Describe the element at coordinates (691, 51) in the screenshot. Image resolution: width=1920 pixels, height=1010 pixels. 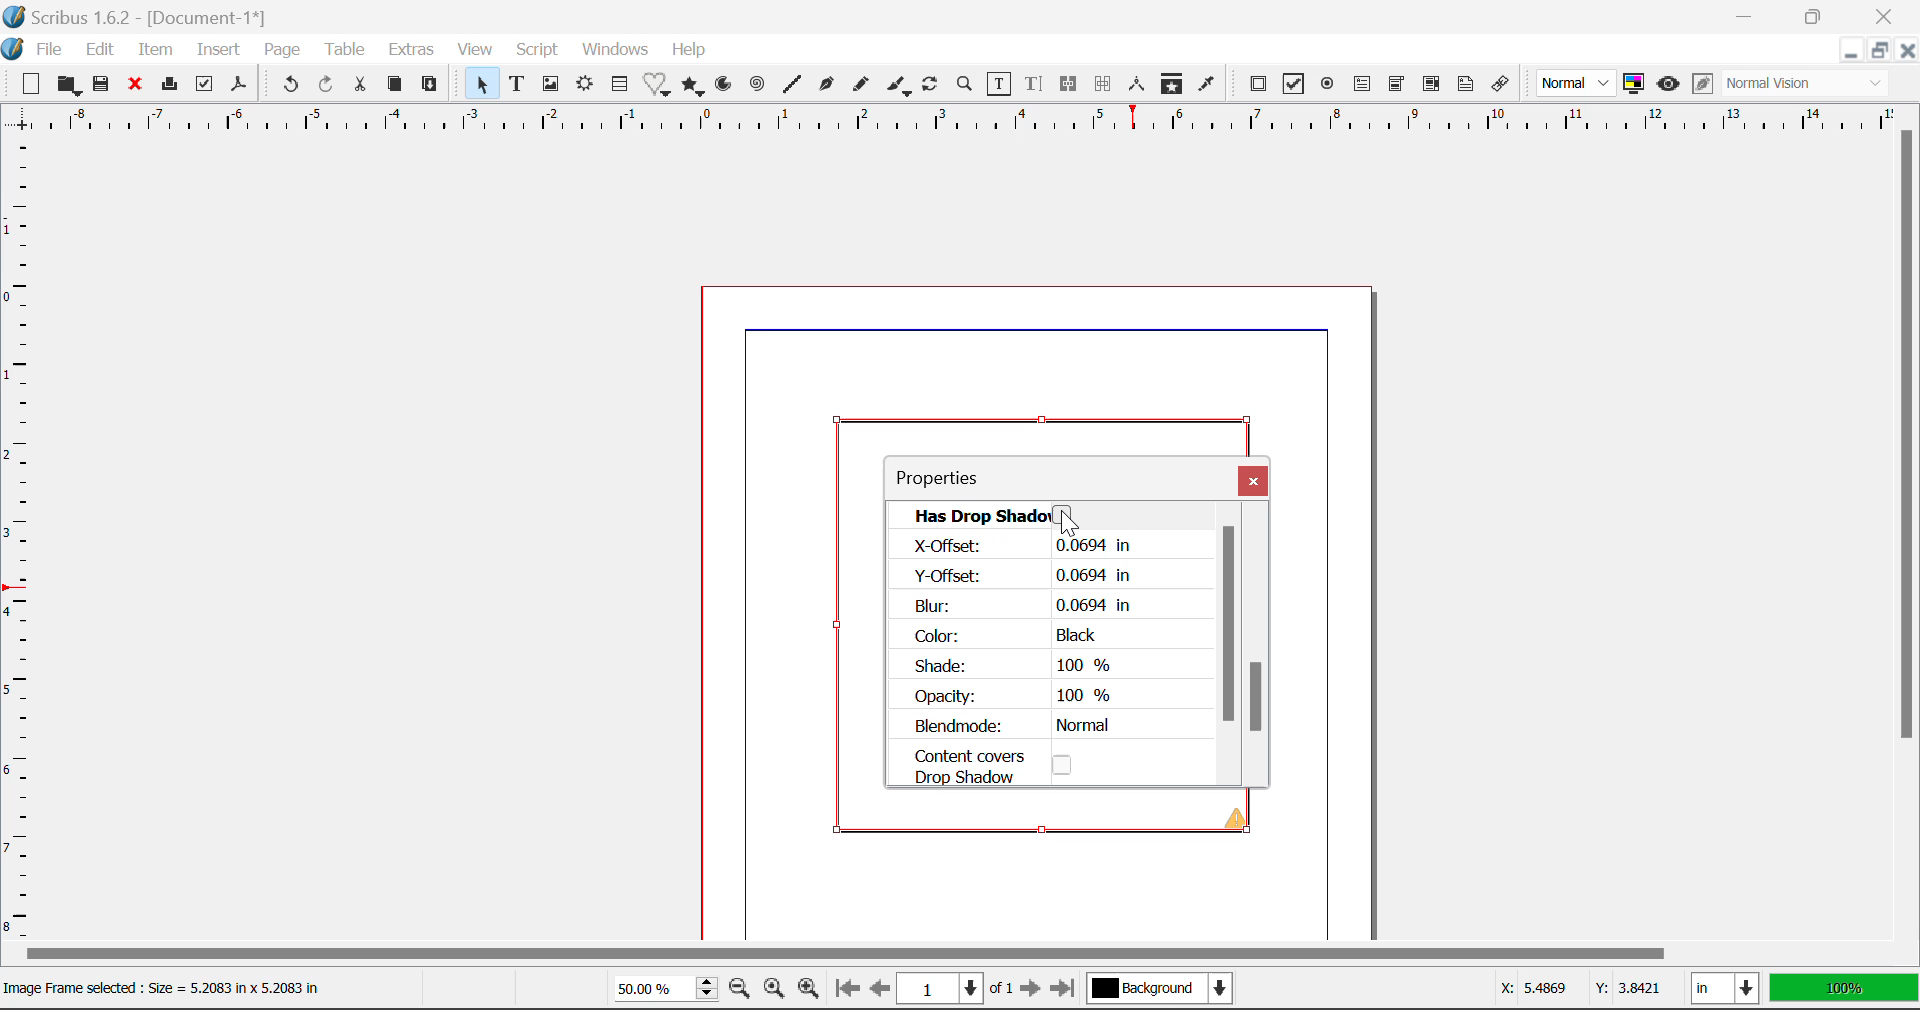
I see `Help` at that location.